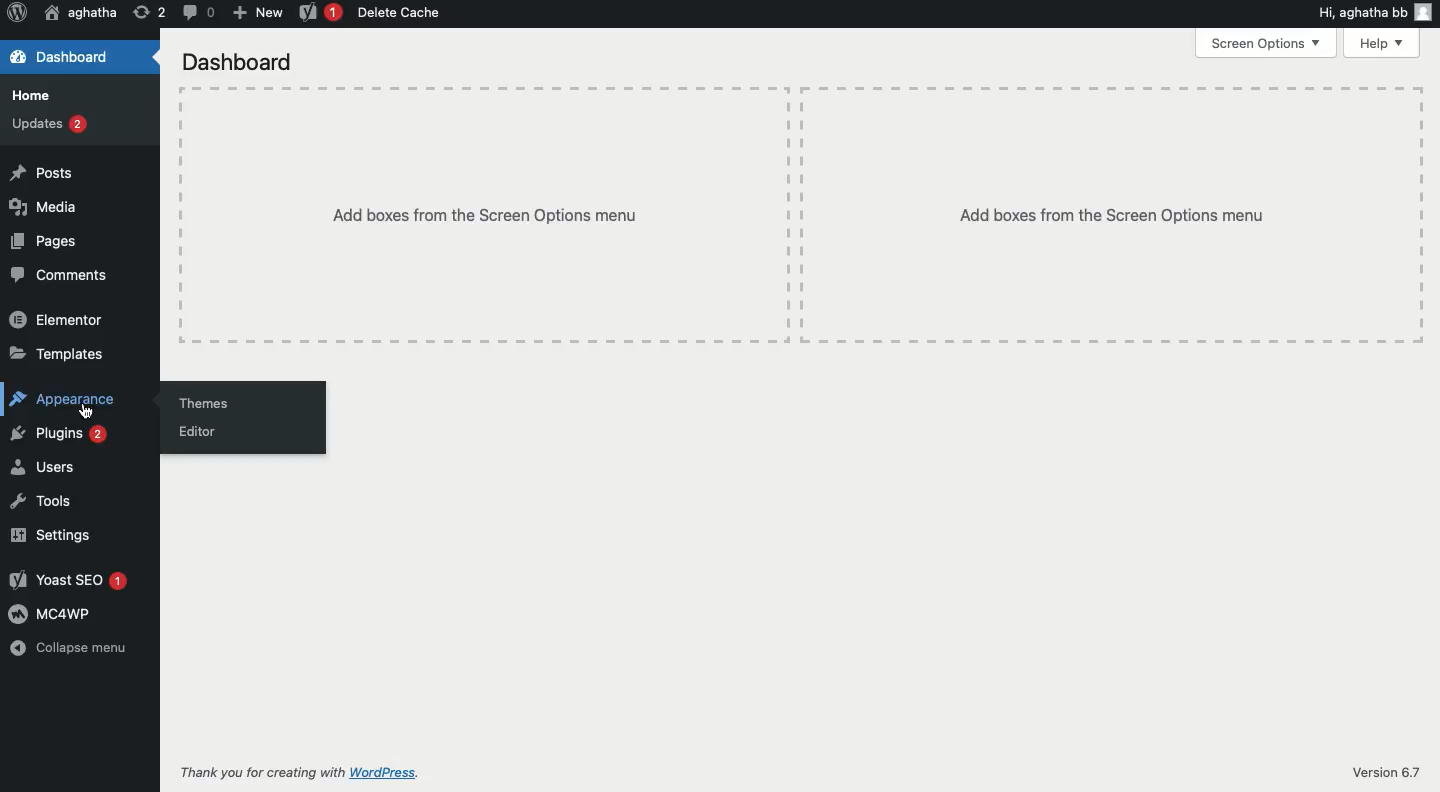 This screenshot has width=1440, height=792. What do you see at coordinates (44, 468) in the screenshot?
I see `Users` at bounding box center [44, 468].